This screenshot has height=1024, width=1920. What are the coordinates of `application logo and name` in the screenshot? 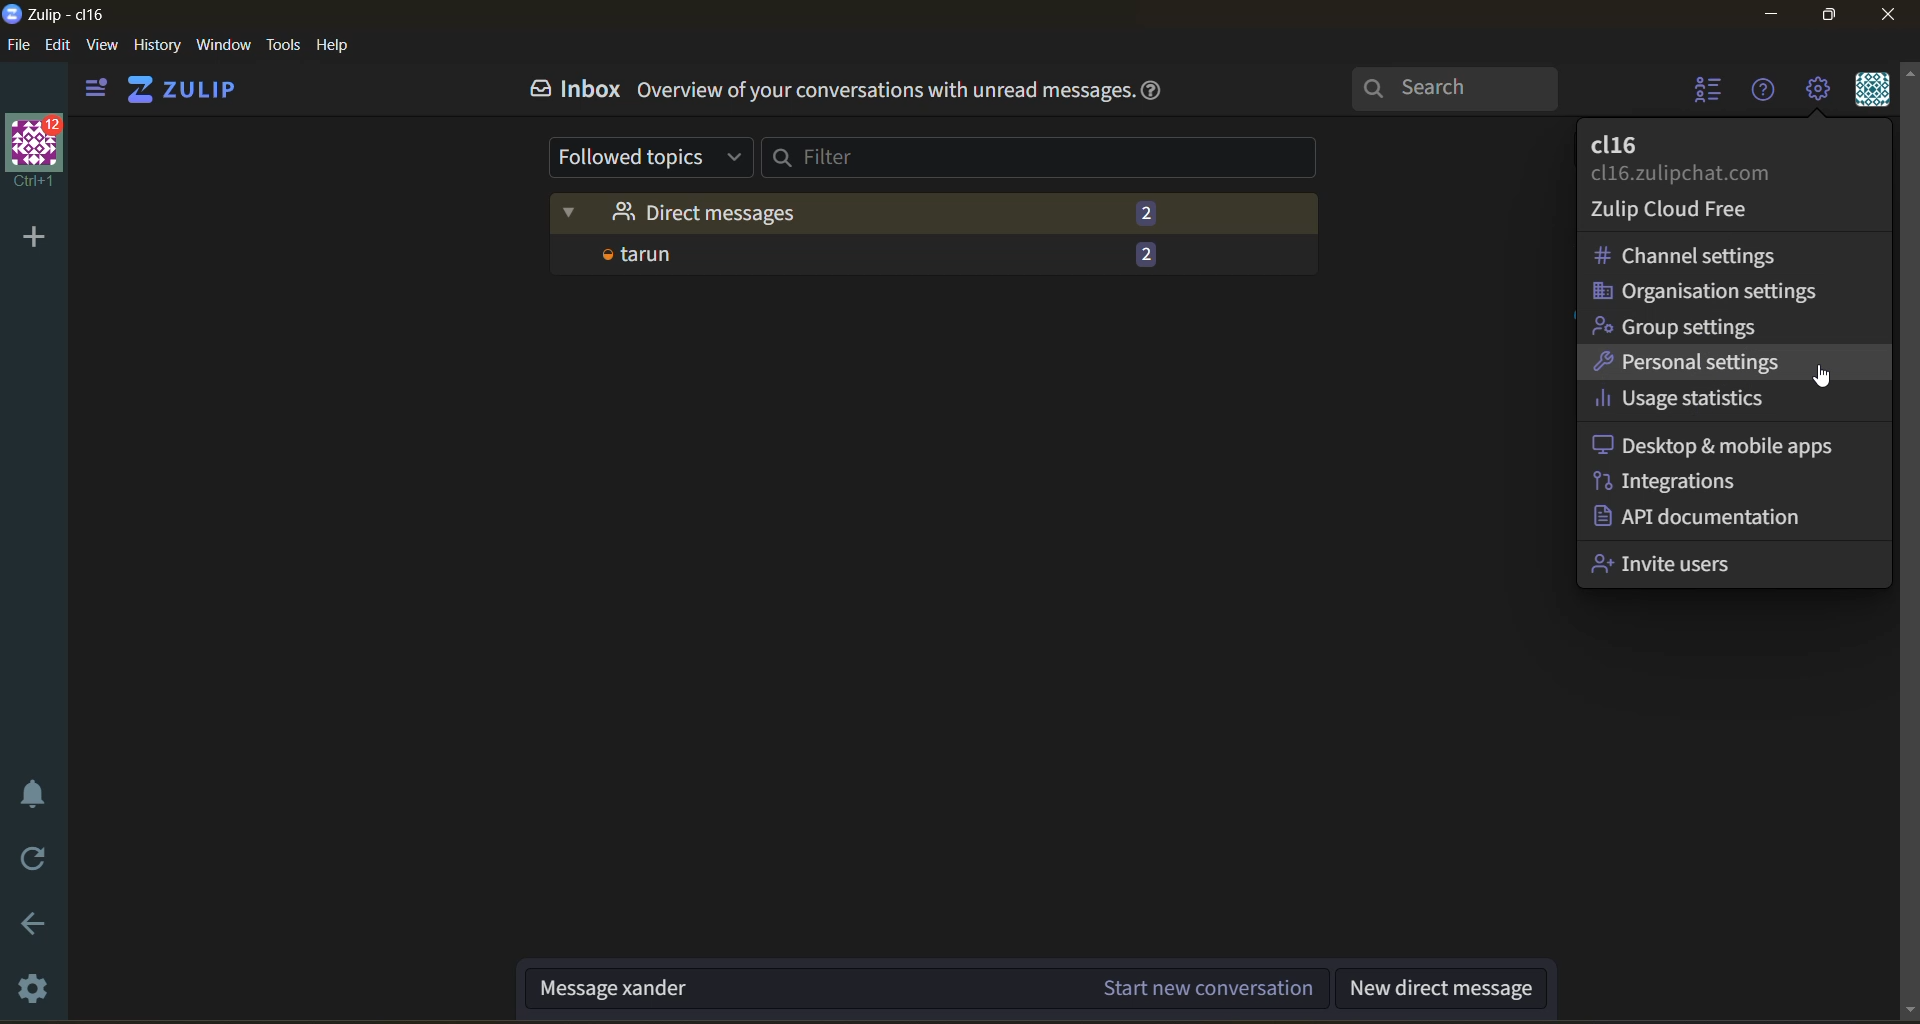 It's located at (60, 13).